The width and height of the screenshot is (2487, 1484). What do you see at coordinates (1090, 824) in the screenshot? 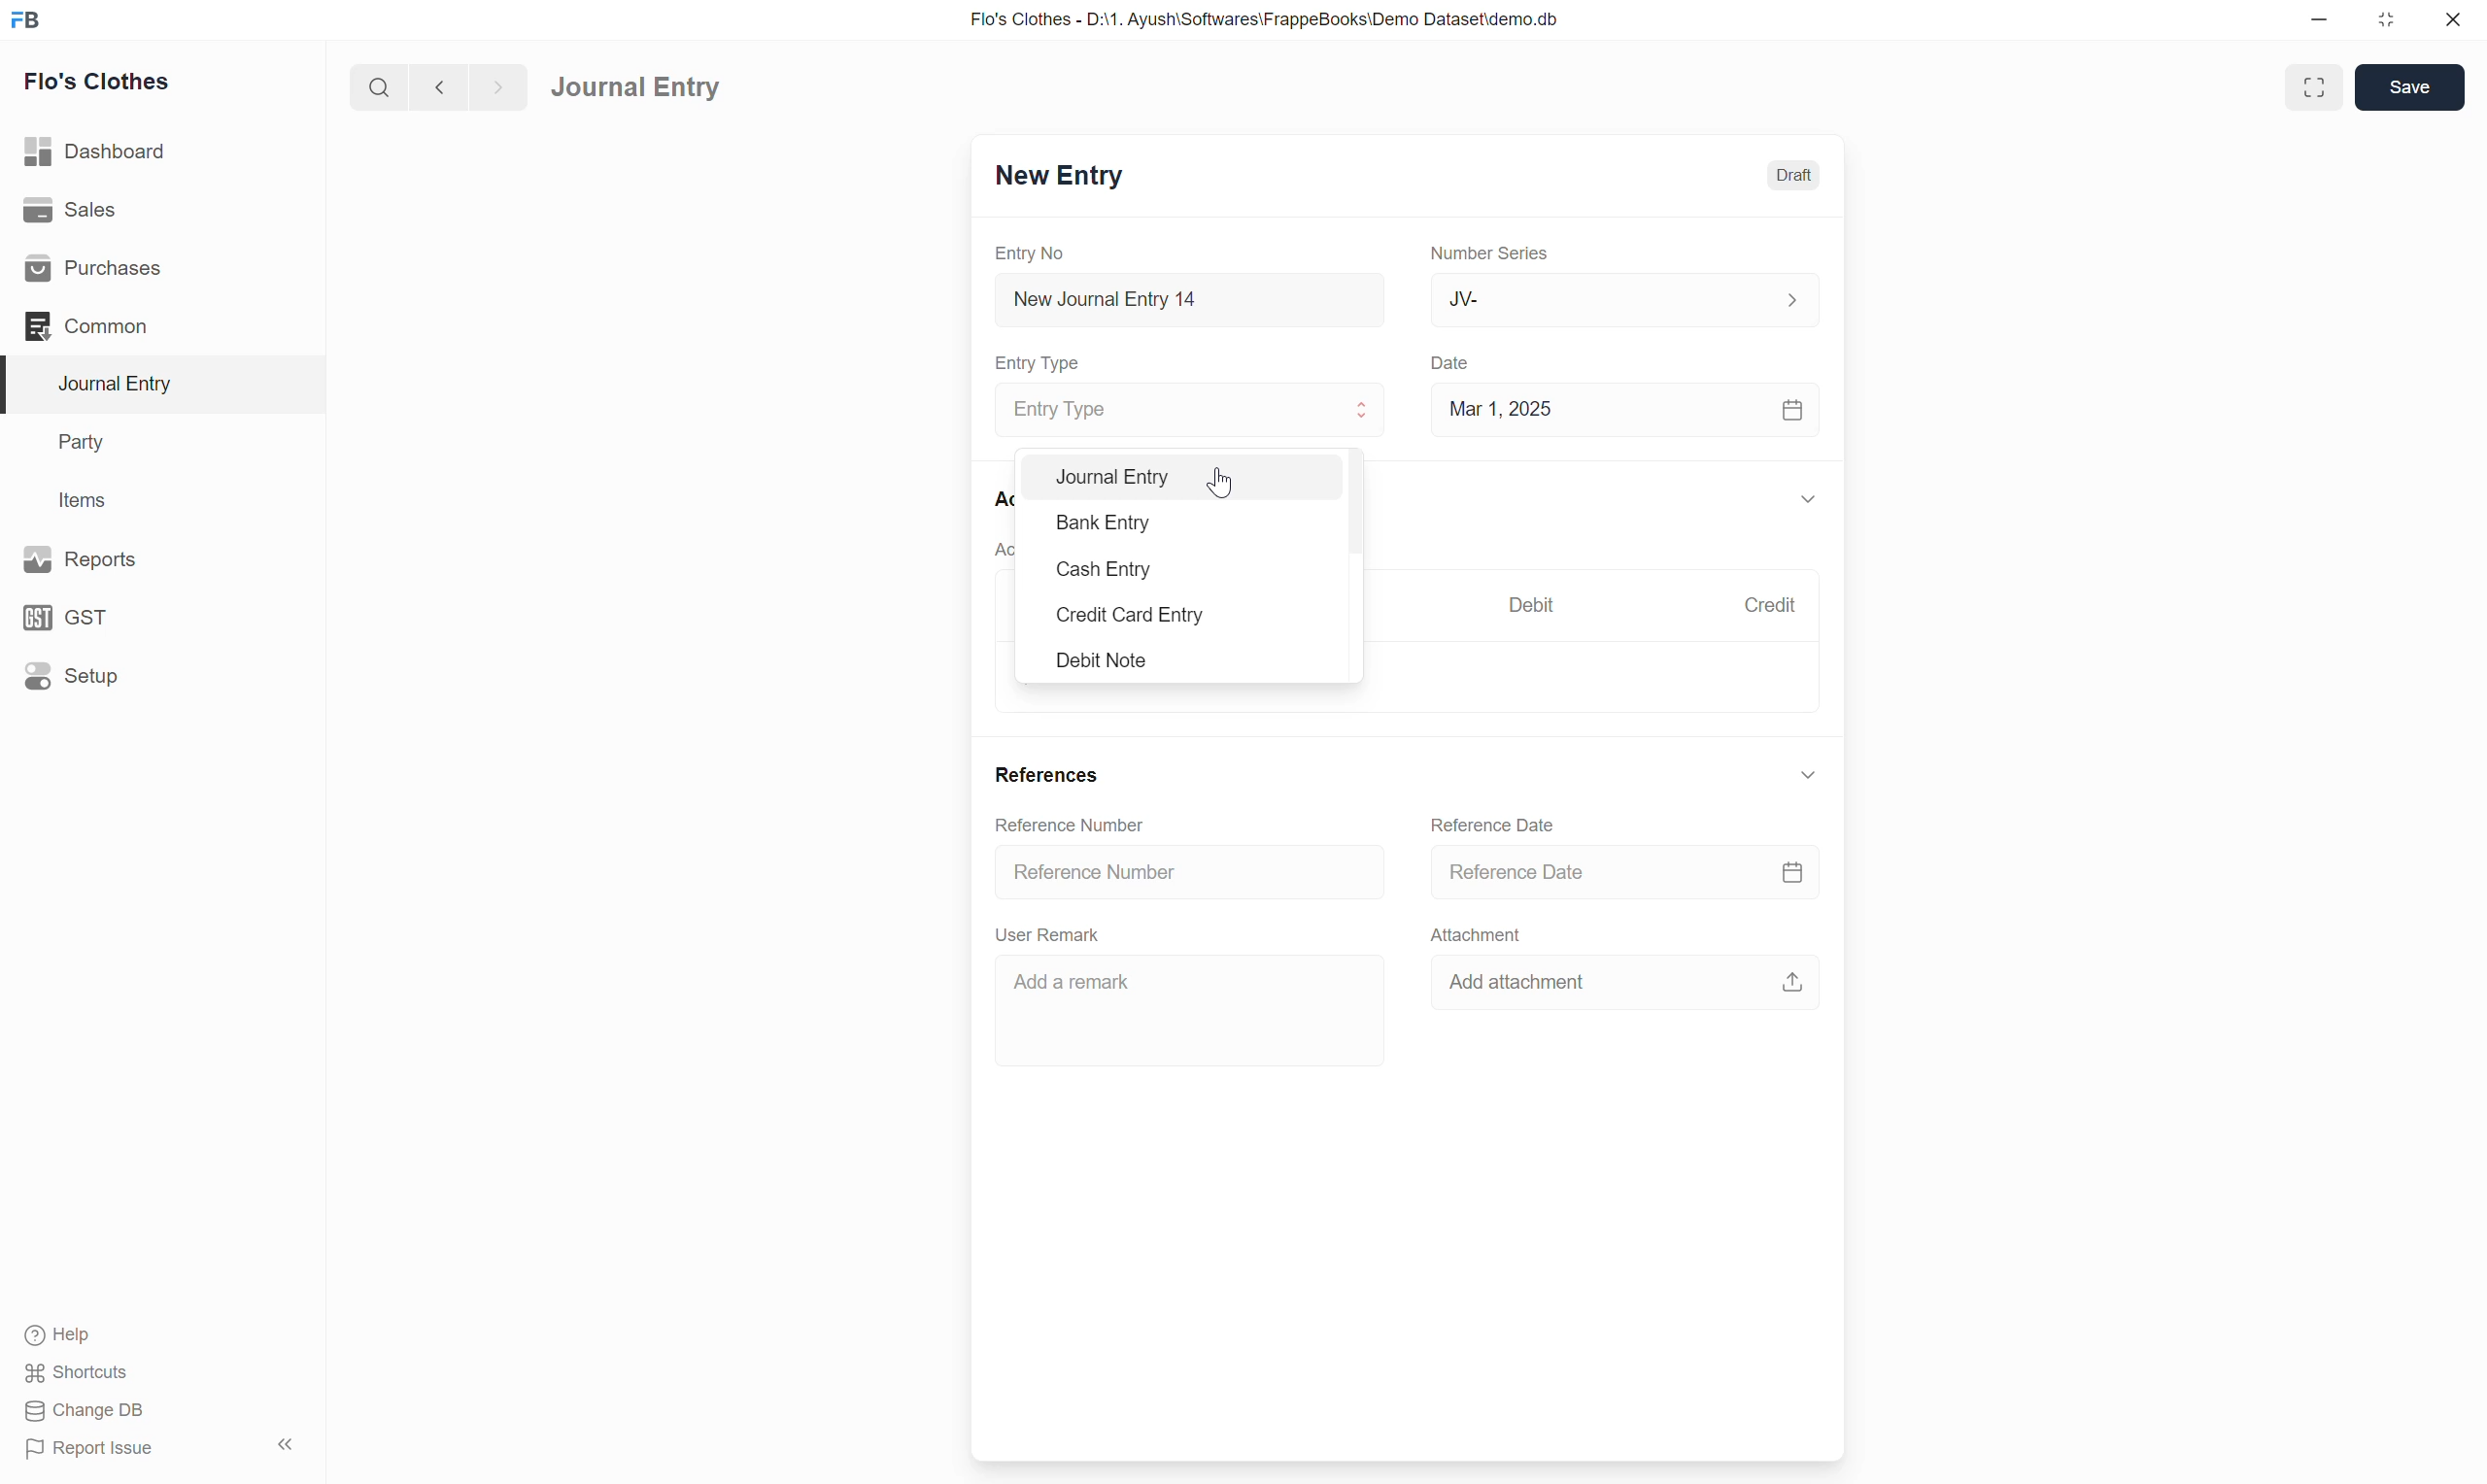
I see `Reference number` at bounding box center [1090, 824].